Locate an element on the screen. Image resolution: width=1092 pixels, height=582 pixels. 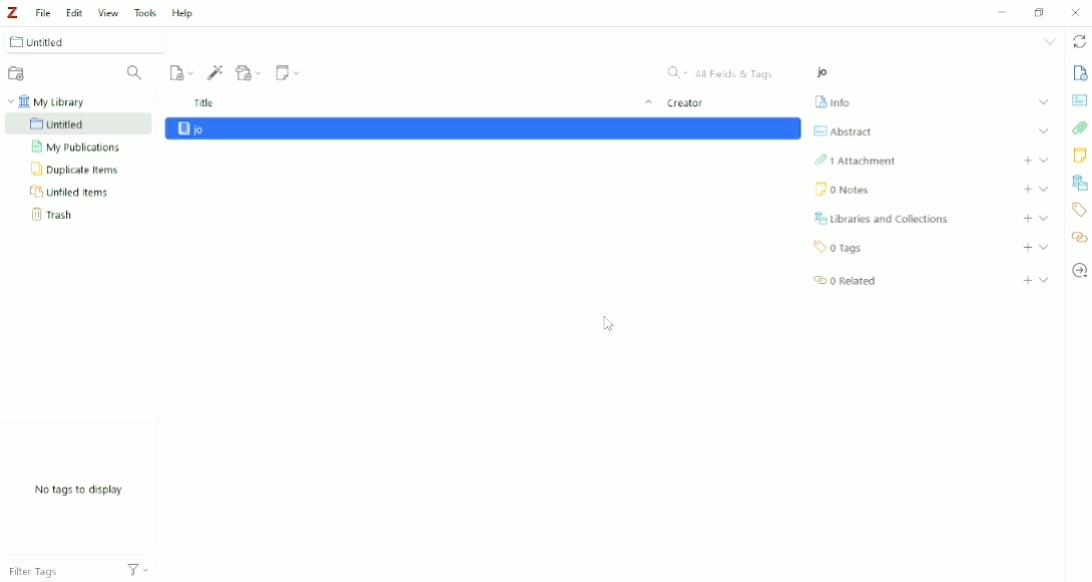
jo is located at coordinates (248, 42).